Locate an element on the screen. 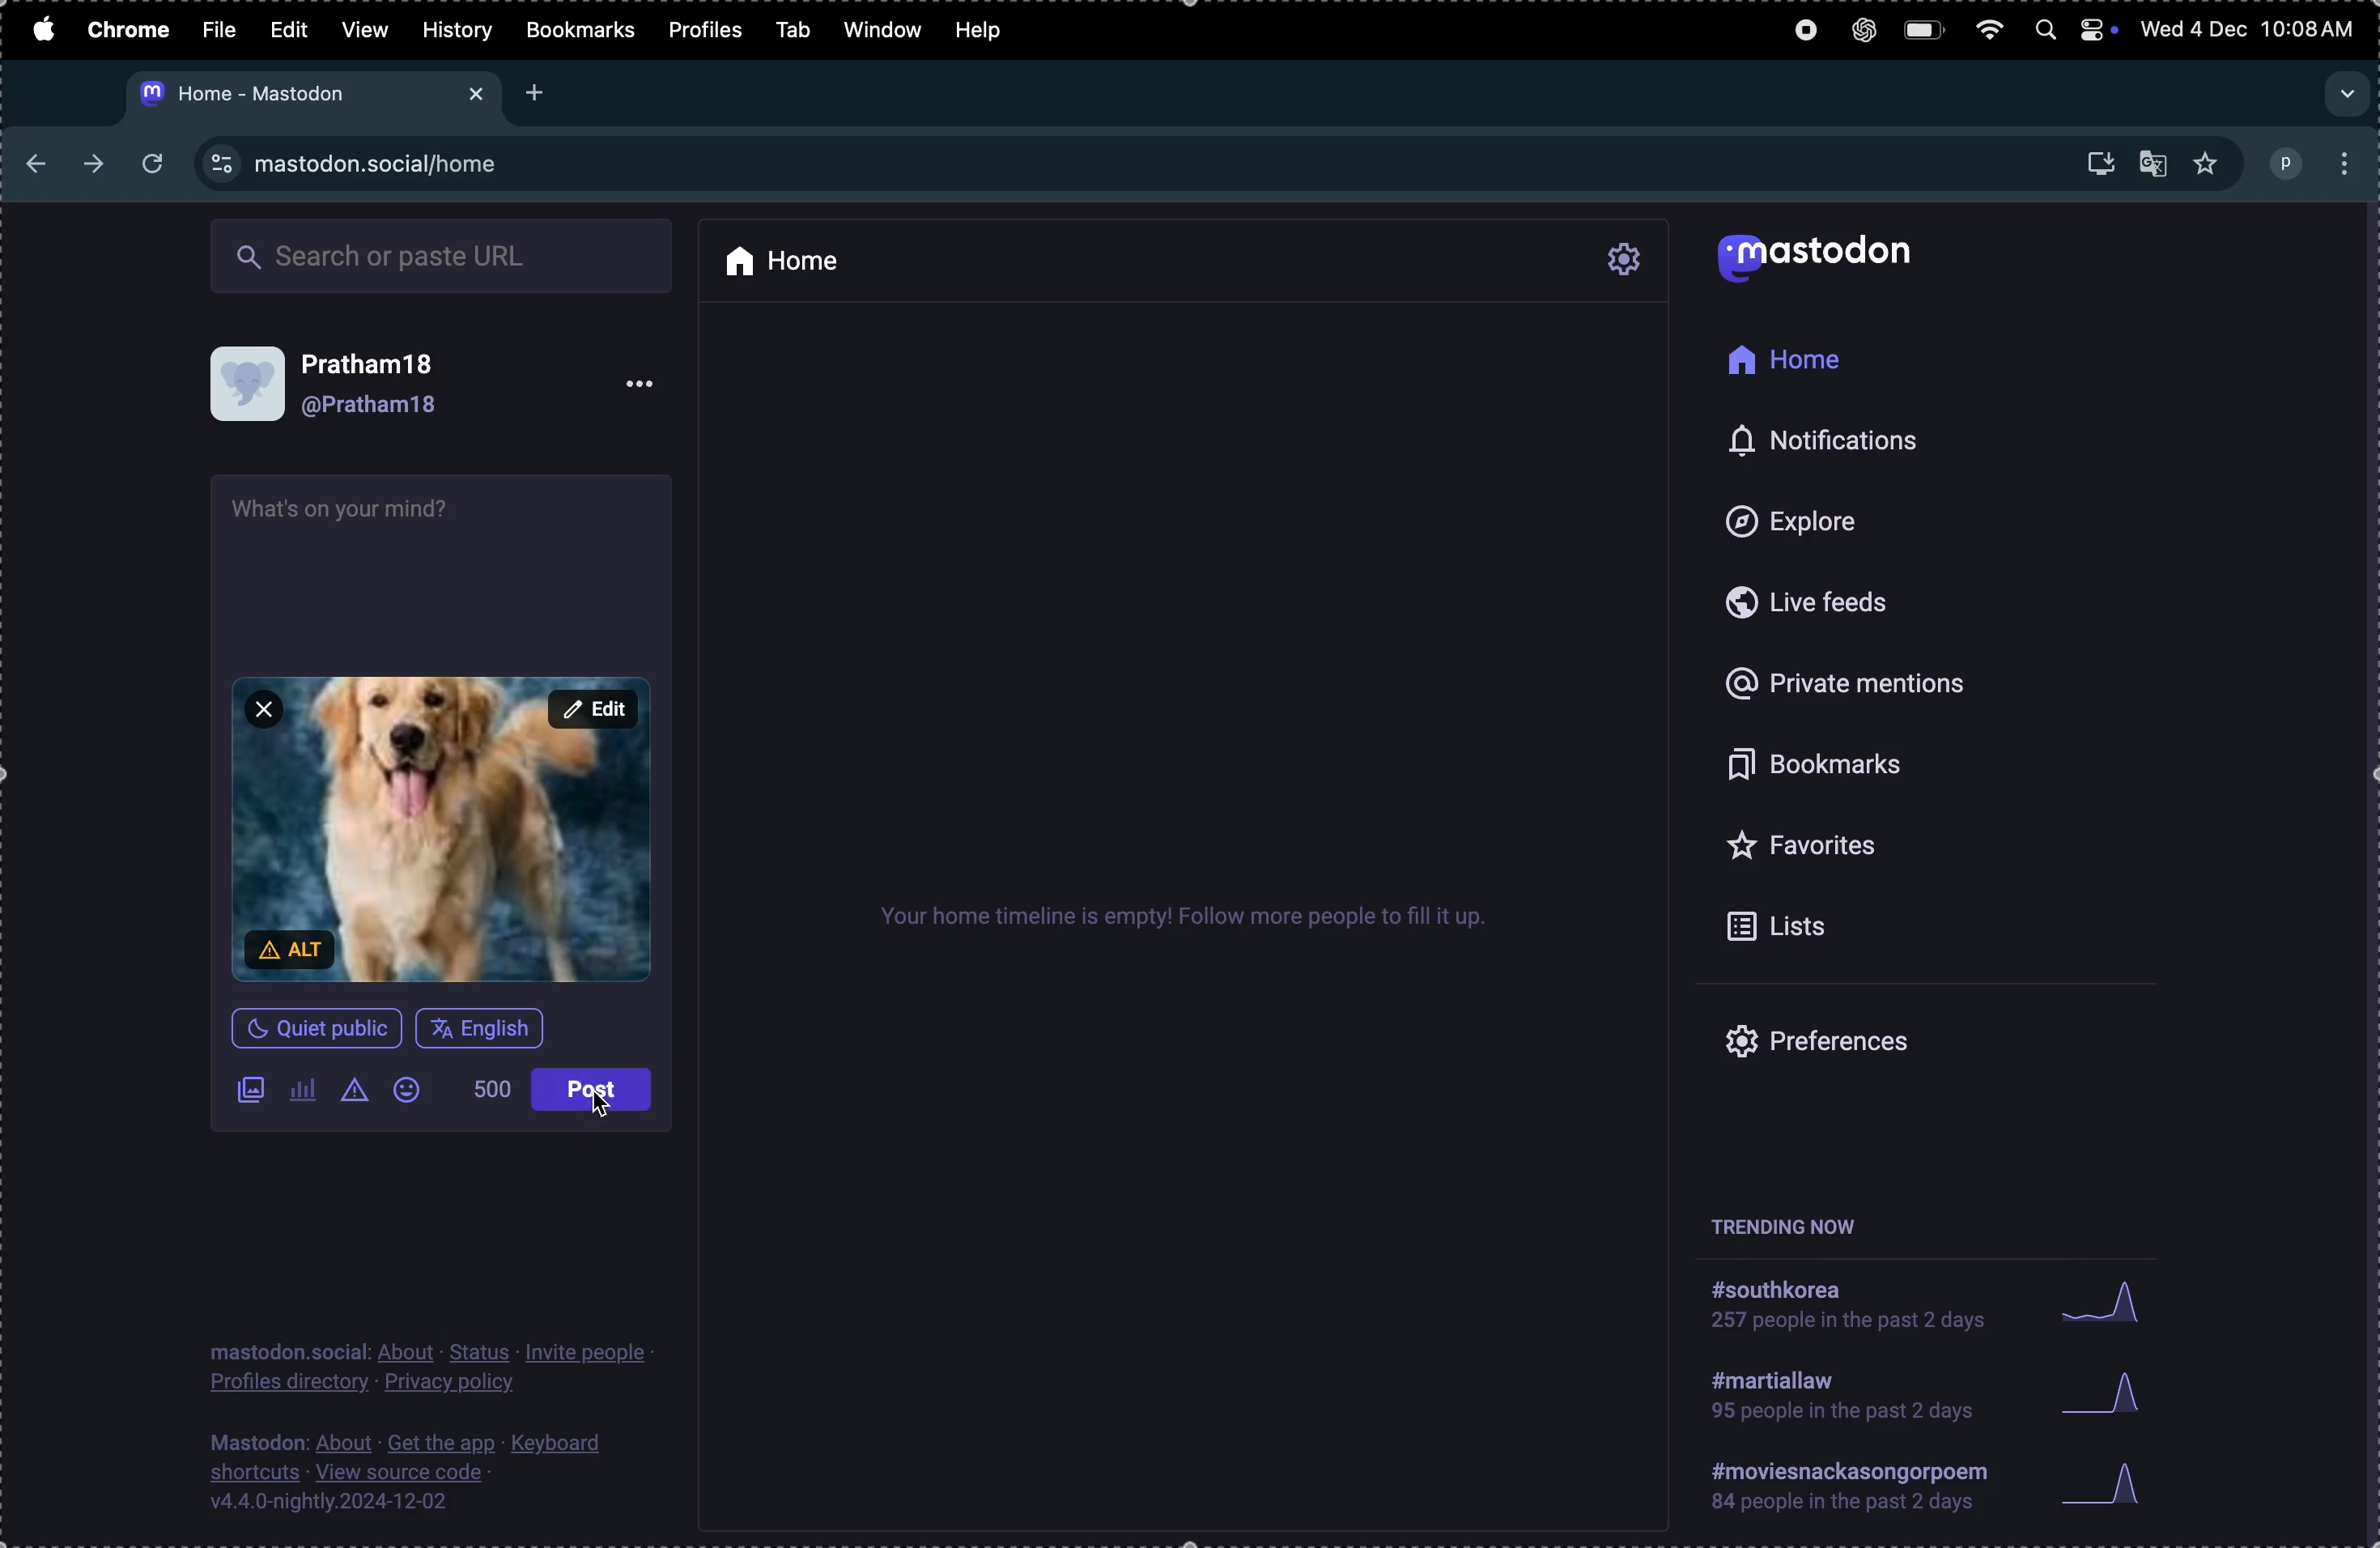 Image resolution: width=2380 pixels, height=1548 pixels. 500 is located at coordinates (494, 1092).